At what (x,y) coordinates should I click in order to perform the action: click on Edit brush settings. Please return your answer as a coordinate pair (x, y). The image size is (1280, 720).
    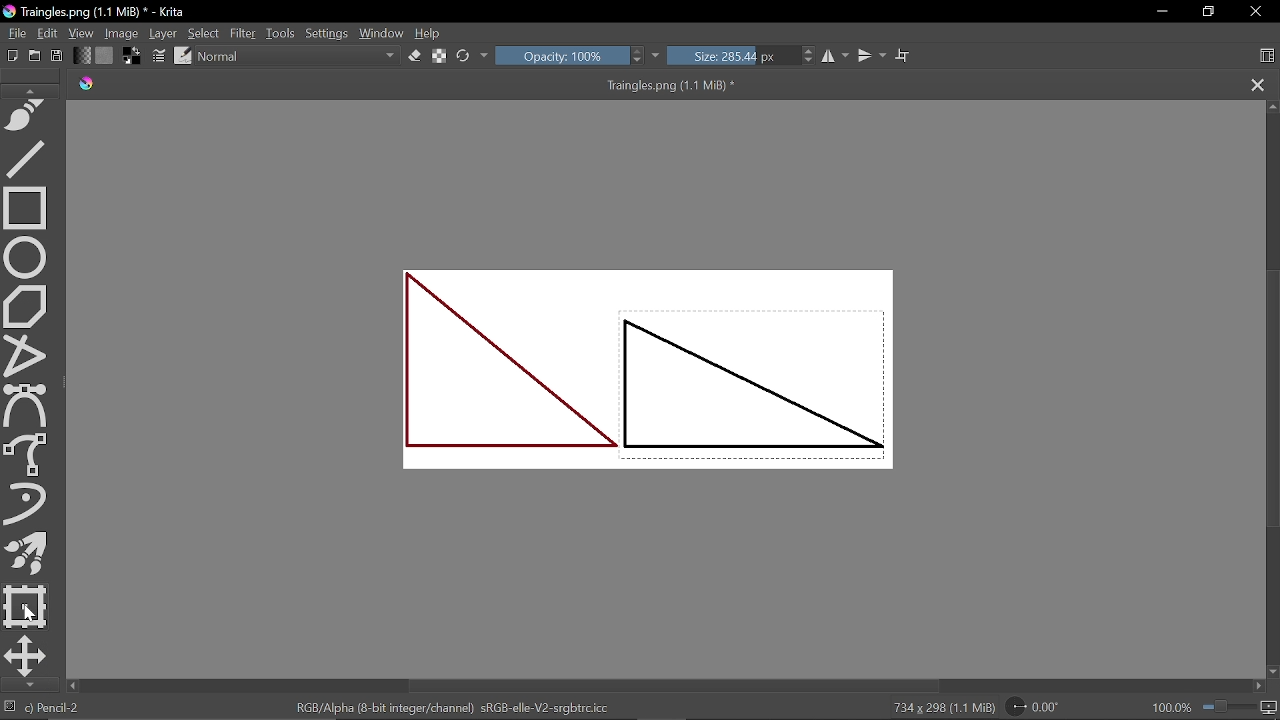
    Looking at the image, I should click on (160, 56).